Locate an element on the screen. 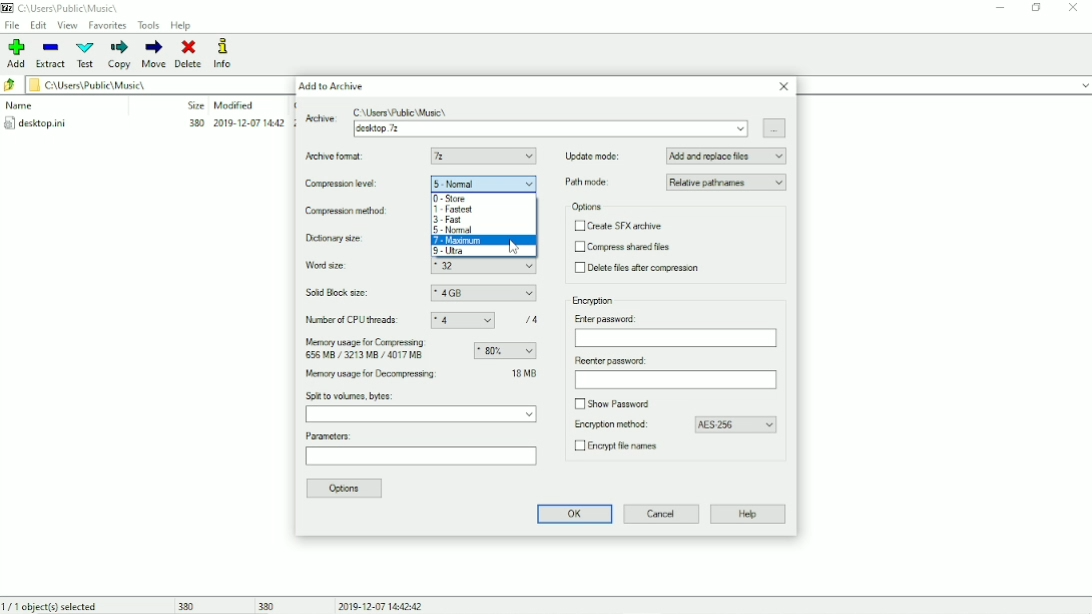  View is located at coordinates (67, 26).